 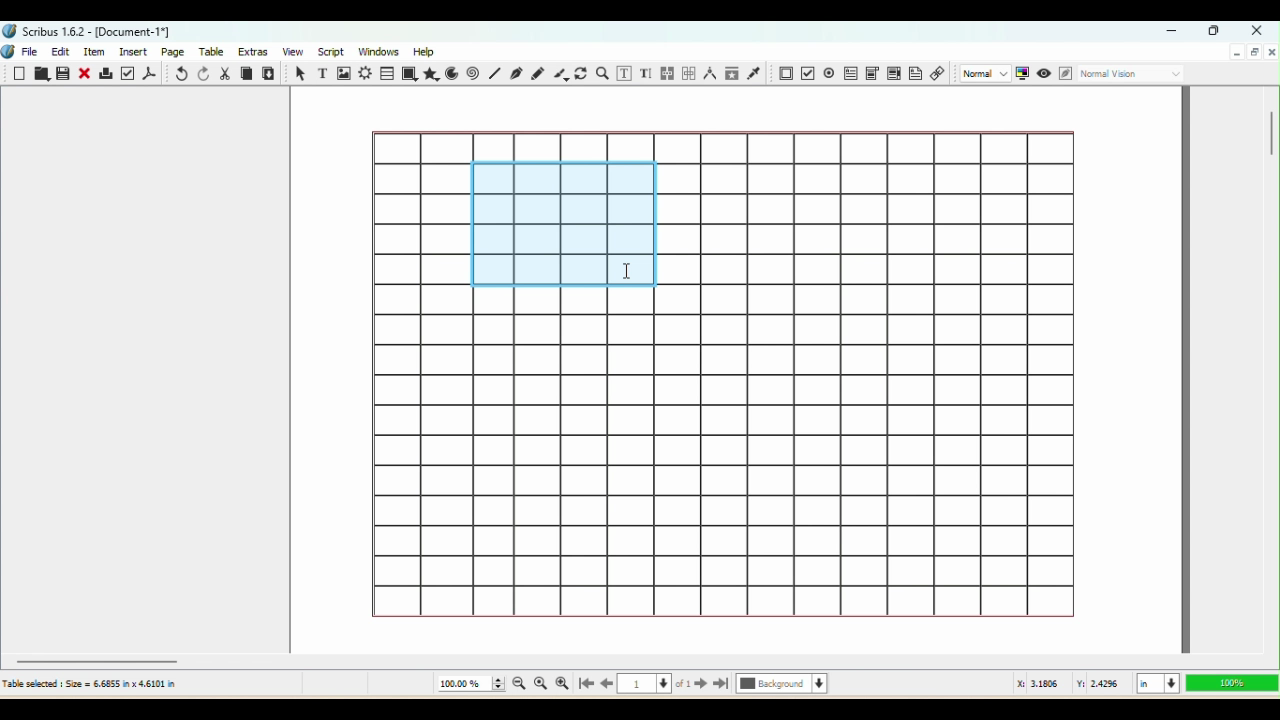 What do you see at coordinates (65, 75) in the screenshot?
I see `Save` at bounding box center [65, 75].